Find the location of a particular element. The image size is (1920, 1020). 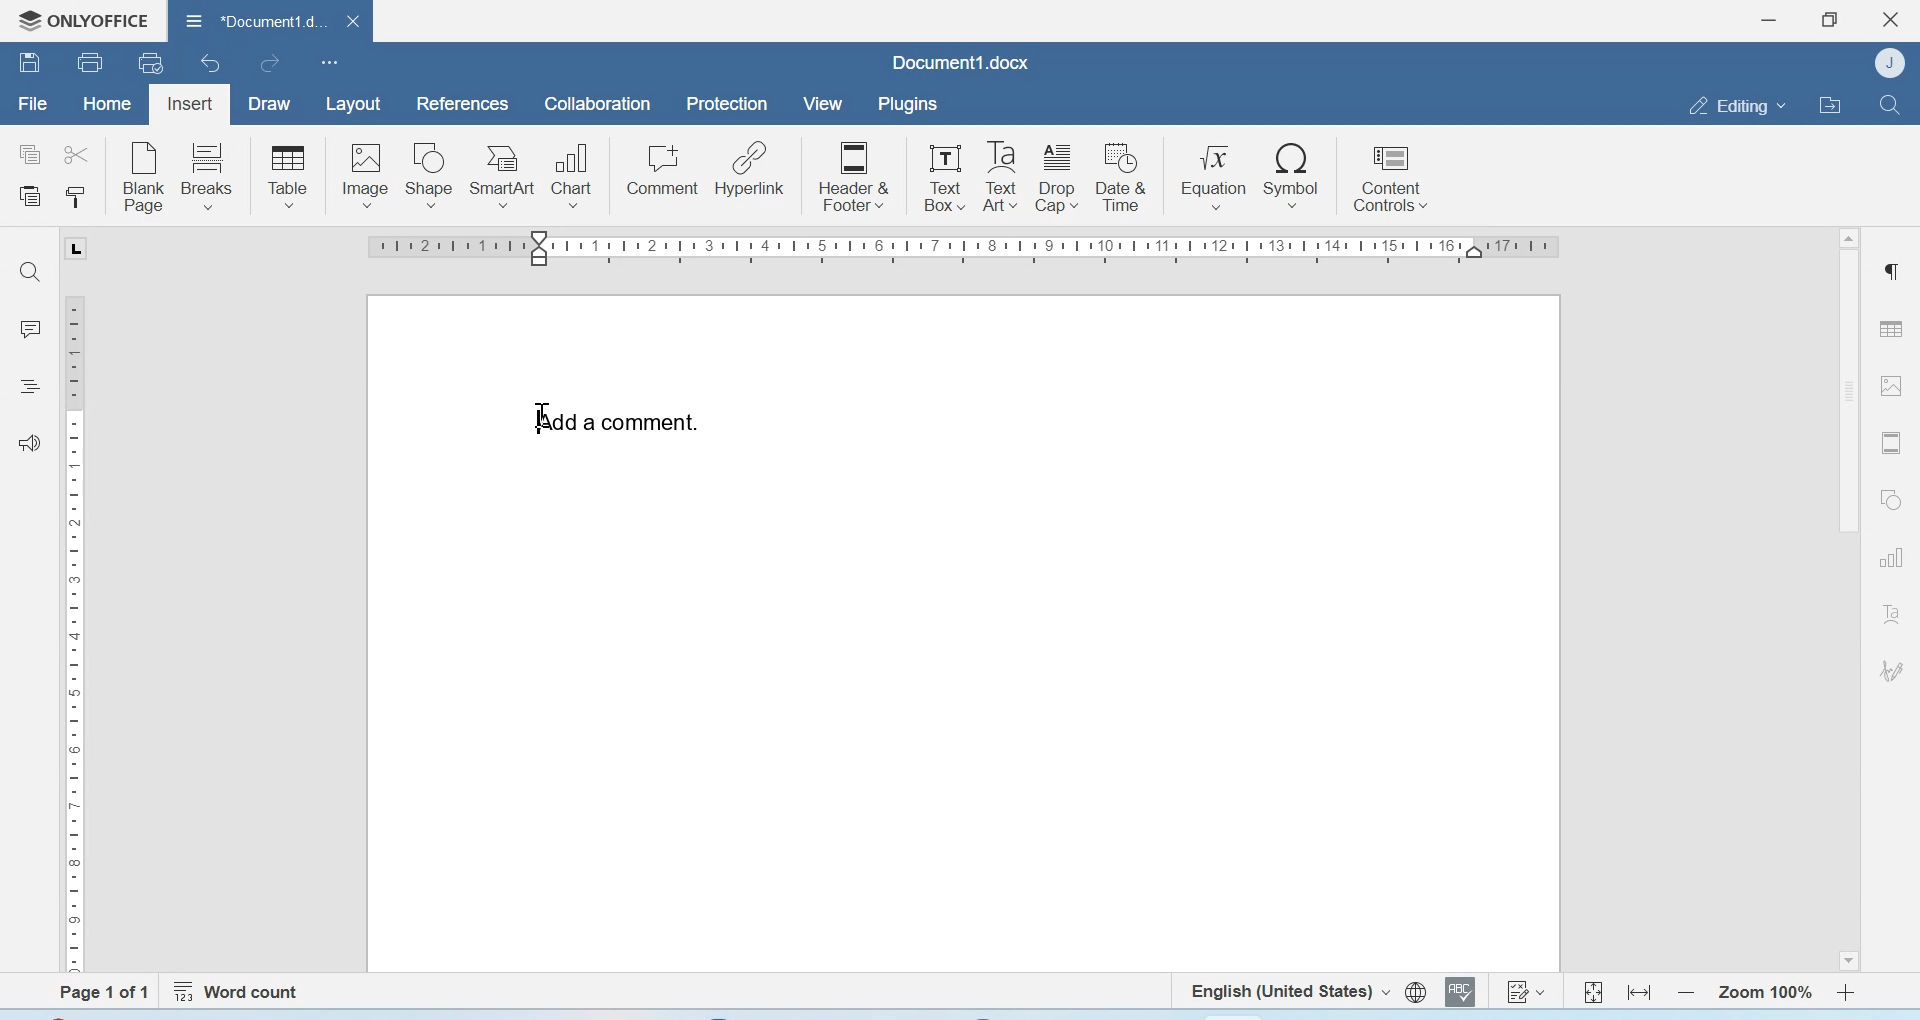

Home is located at coordinates (105, 102).